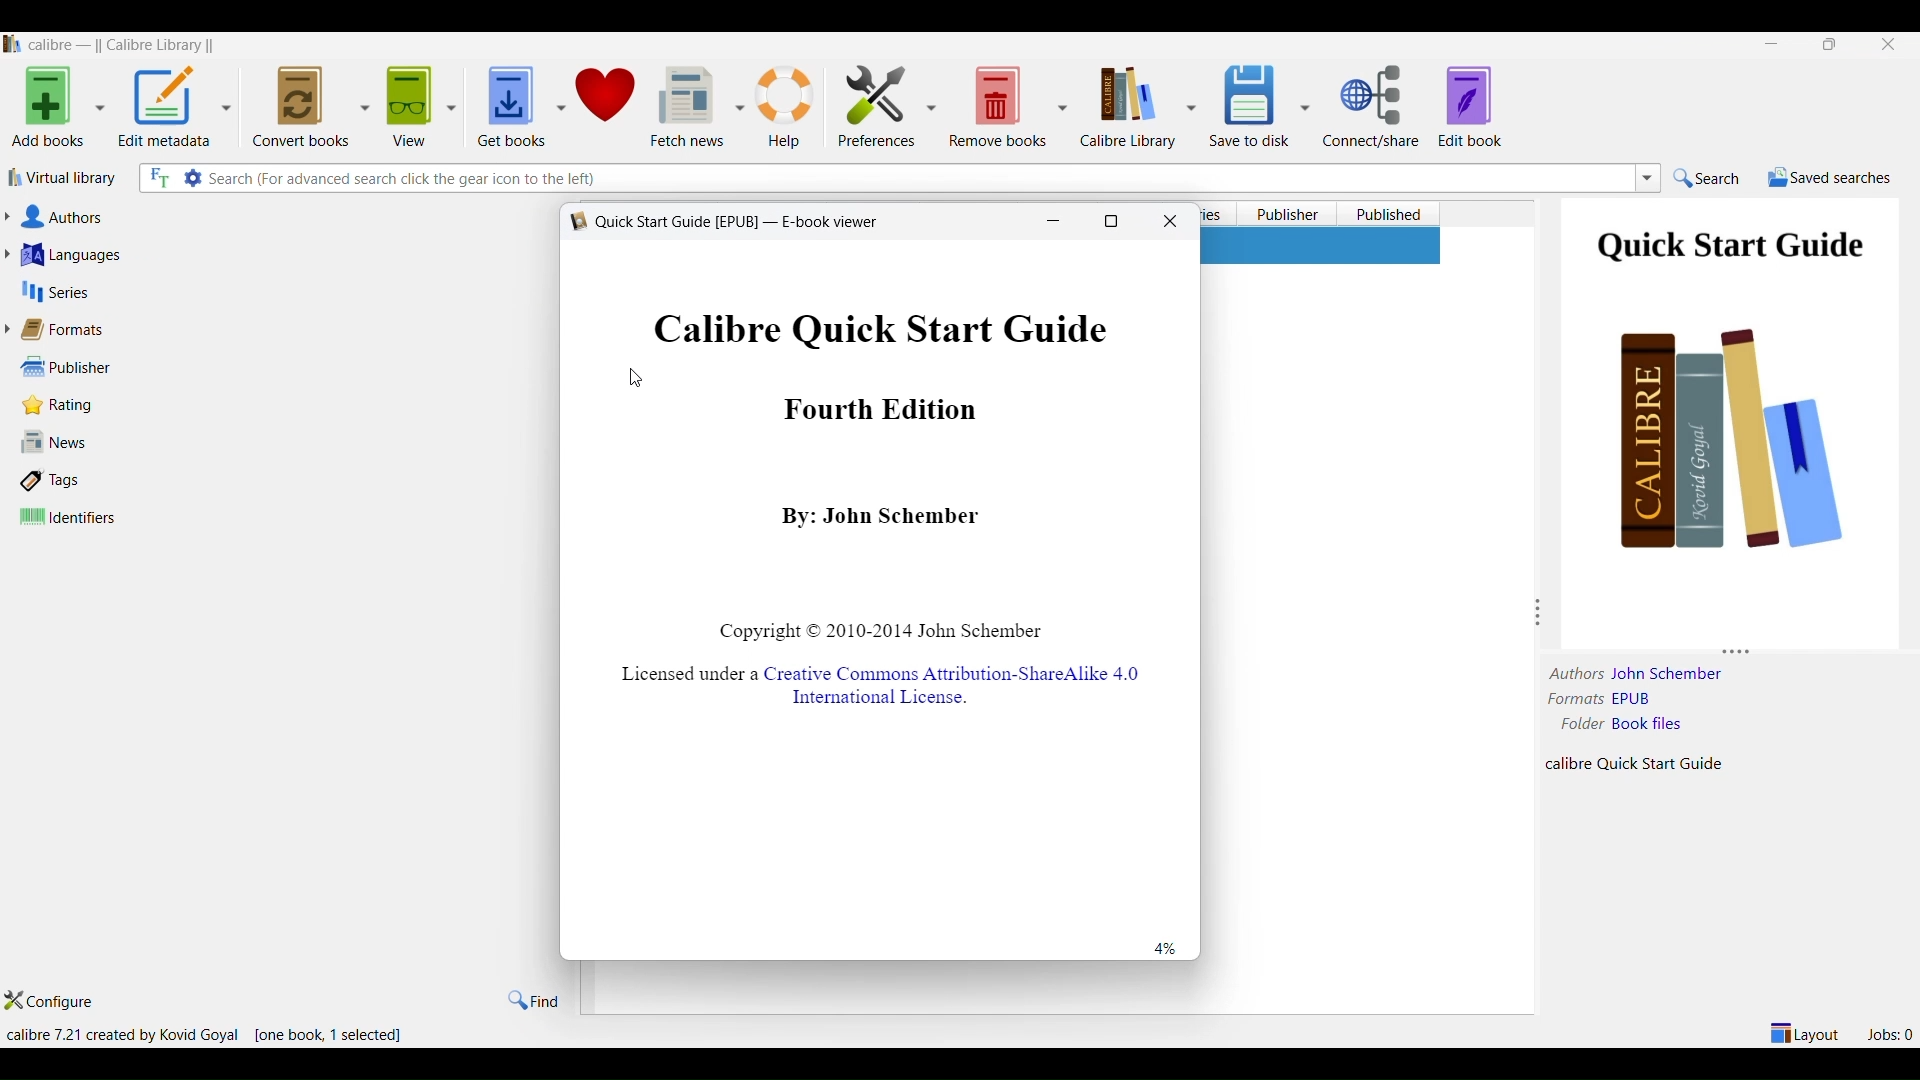  I want to click on Licensed under a Creative Commons Attribution-ShareAlike 4.0
International License., so click(893, 685).